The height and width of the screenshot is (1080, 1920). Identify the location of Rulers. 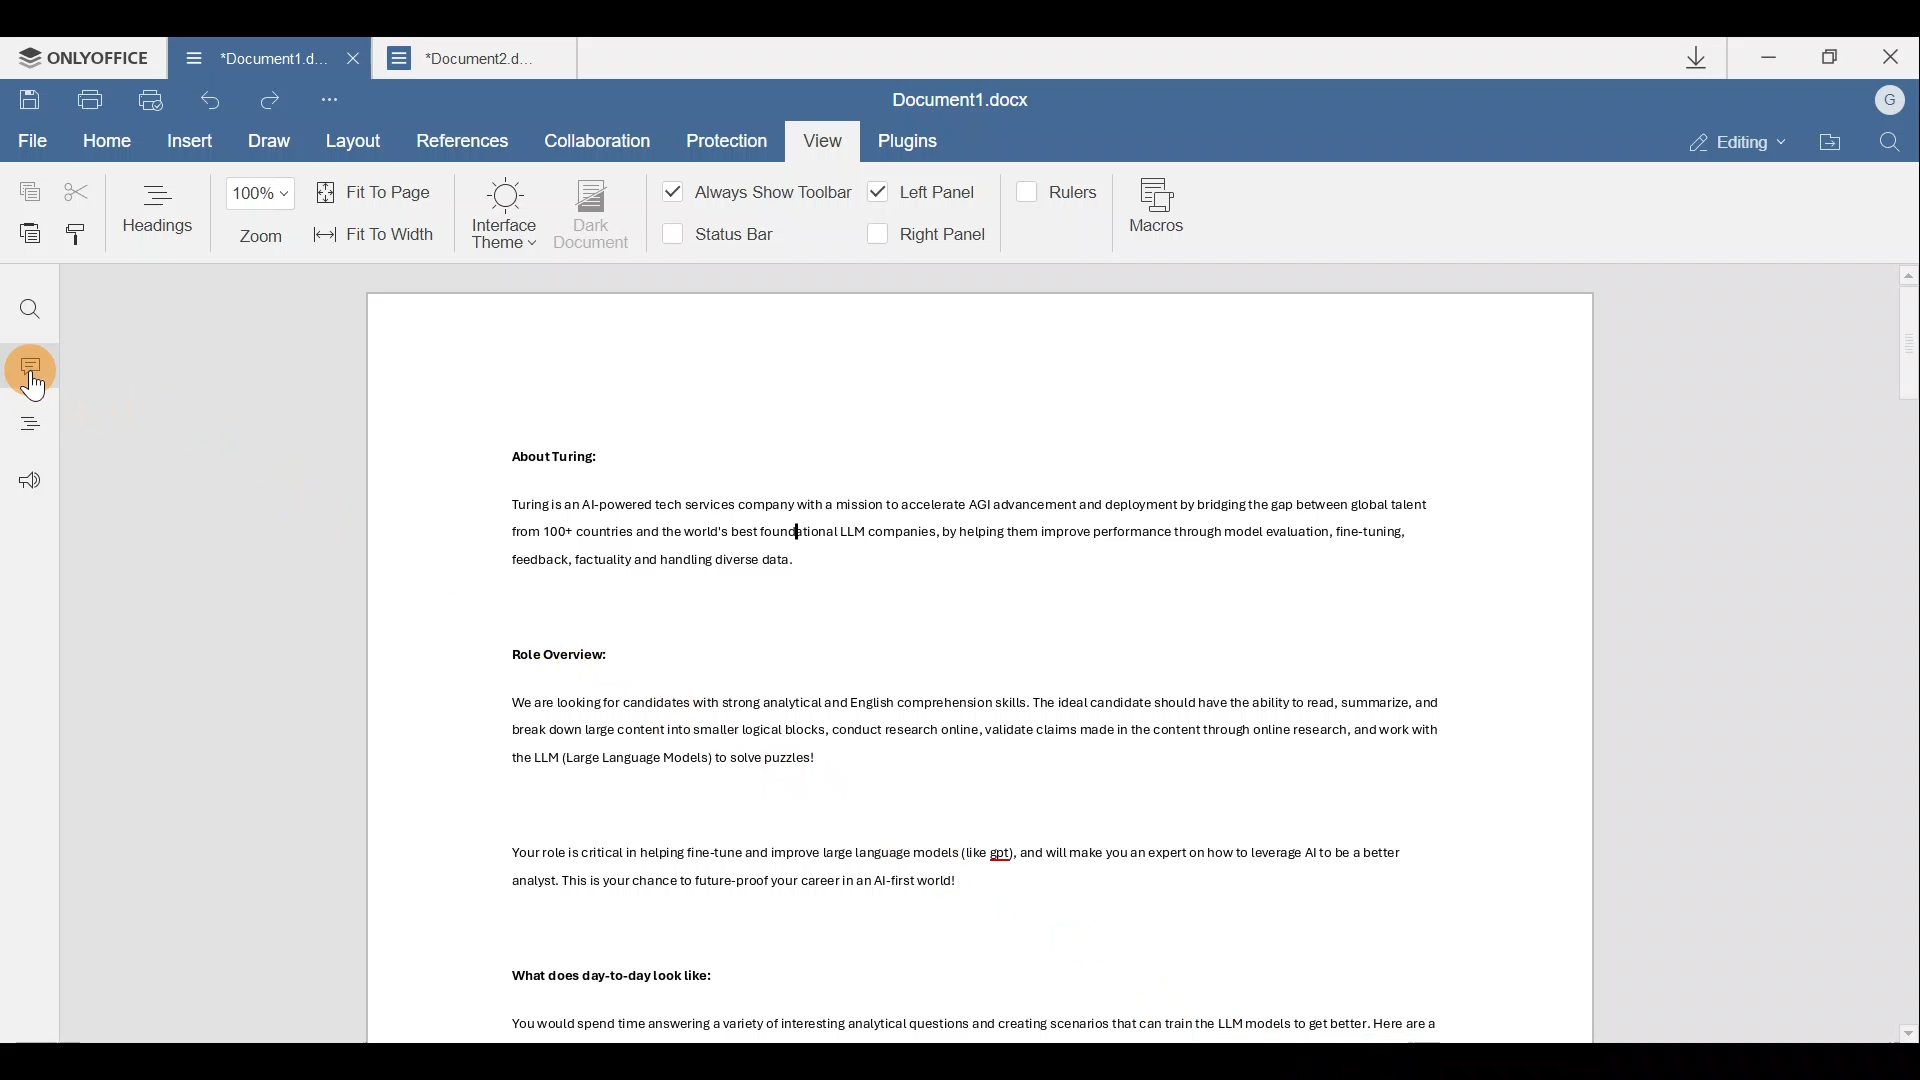
(1061, 190).